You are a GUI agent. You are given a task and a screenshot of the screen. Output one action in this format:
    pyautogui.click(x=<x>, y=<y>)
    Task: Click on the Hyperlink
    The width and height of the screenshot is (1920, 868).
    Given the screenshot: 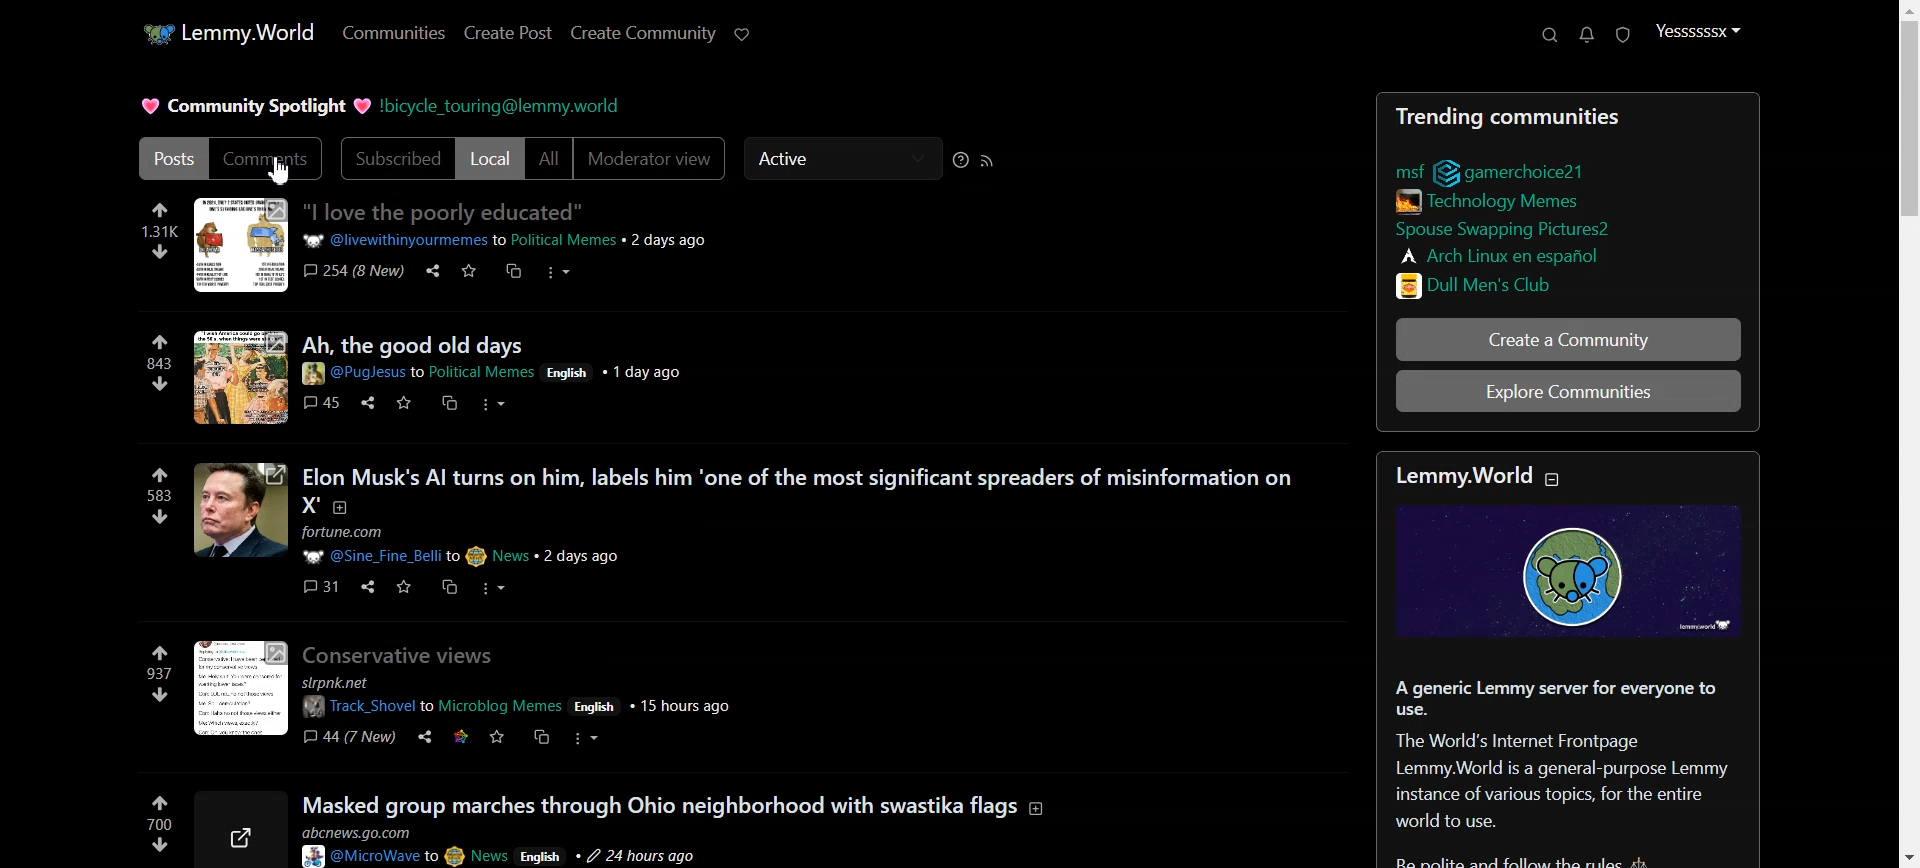 What is the action you would take?
    pyautogui.click(x=508, y=106)
    